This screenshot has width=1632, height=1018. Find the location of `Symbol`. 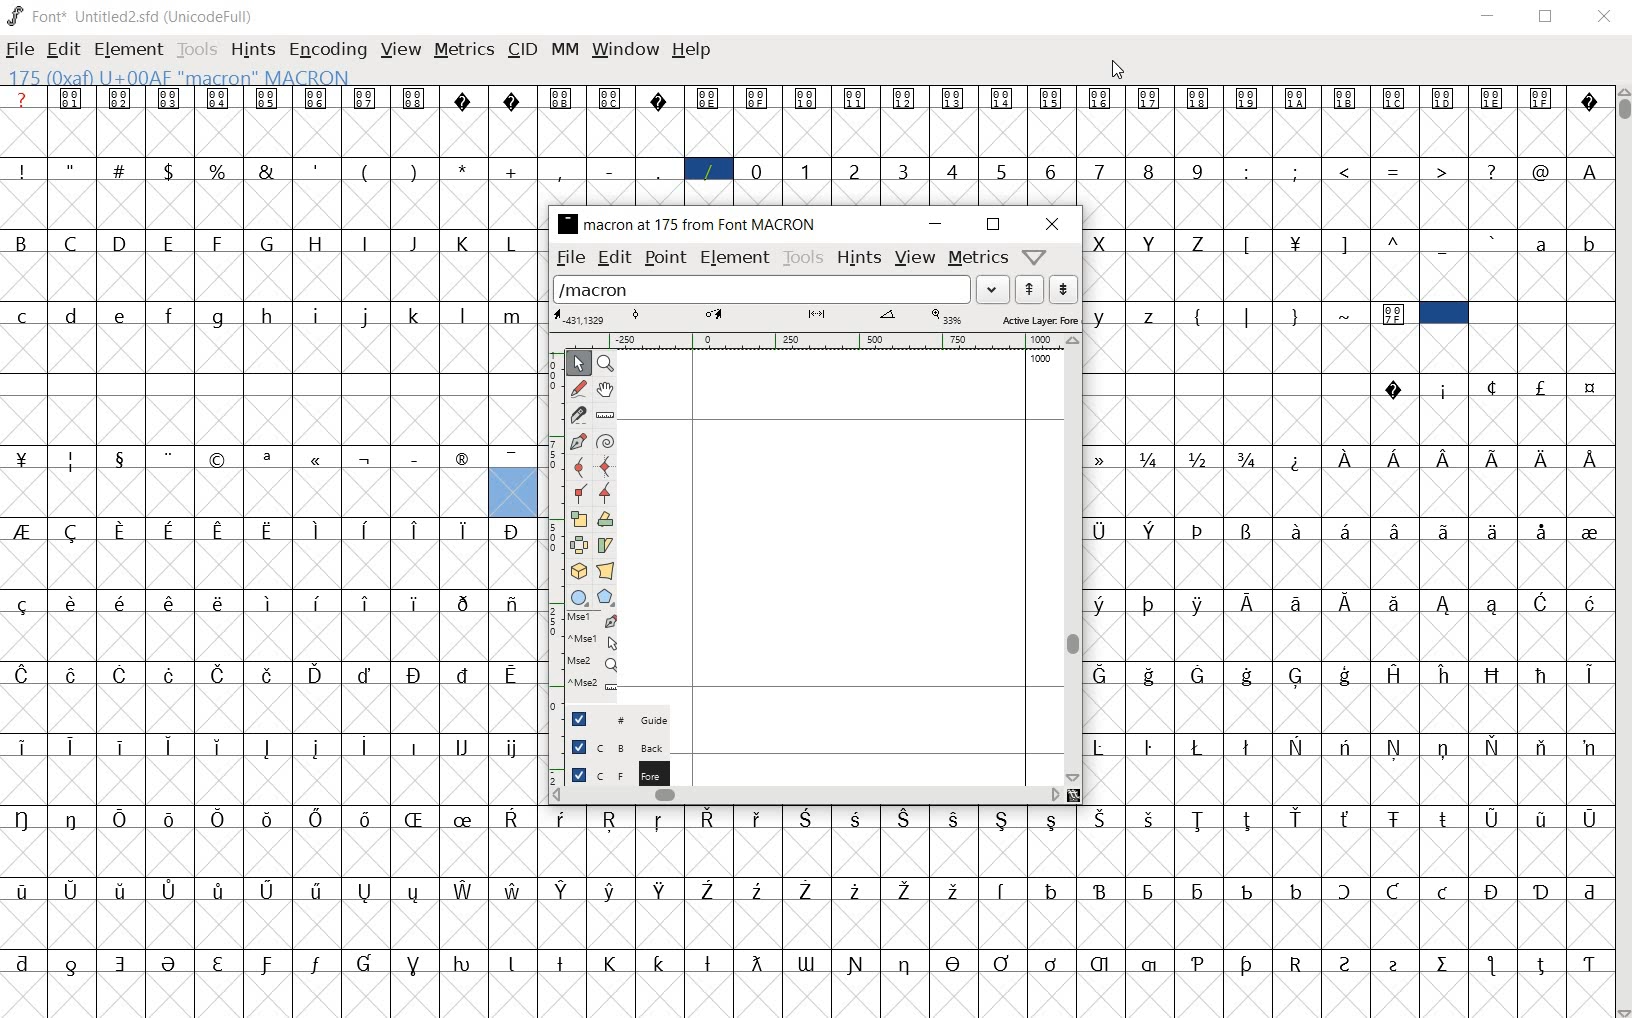

Symbol is located at coordinates (464, 963).